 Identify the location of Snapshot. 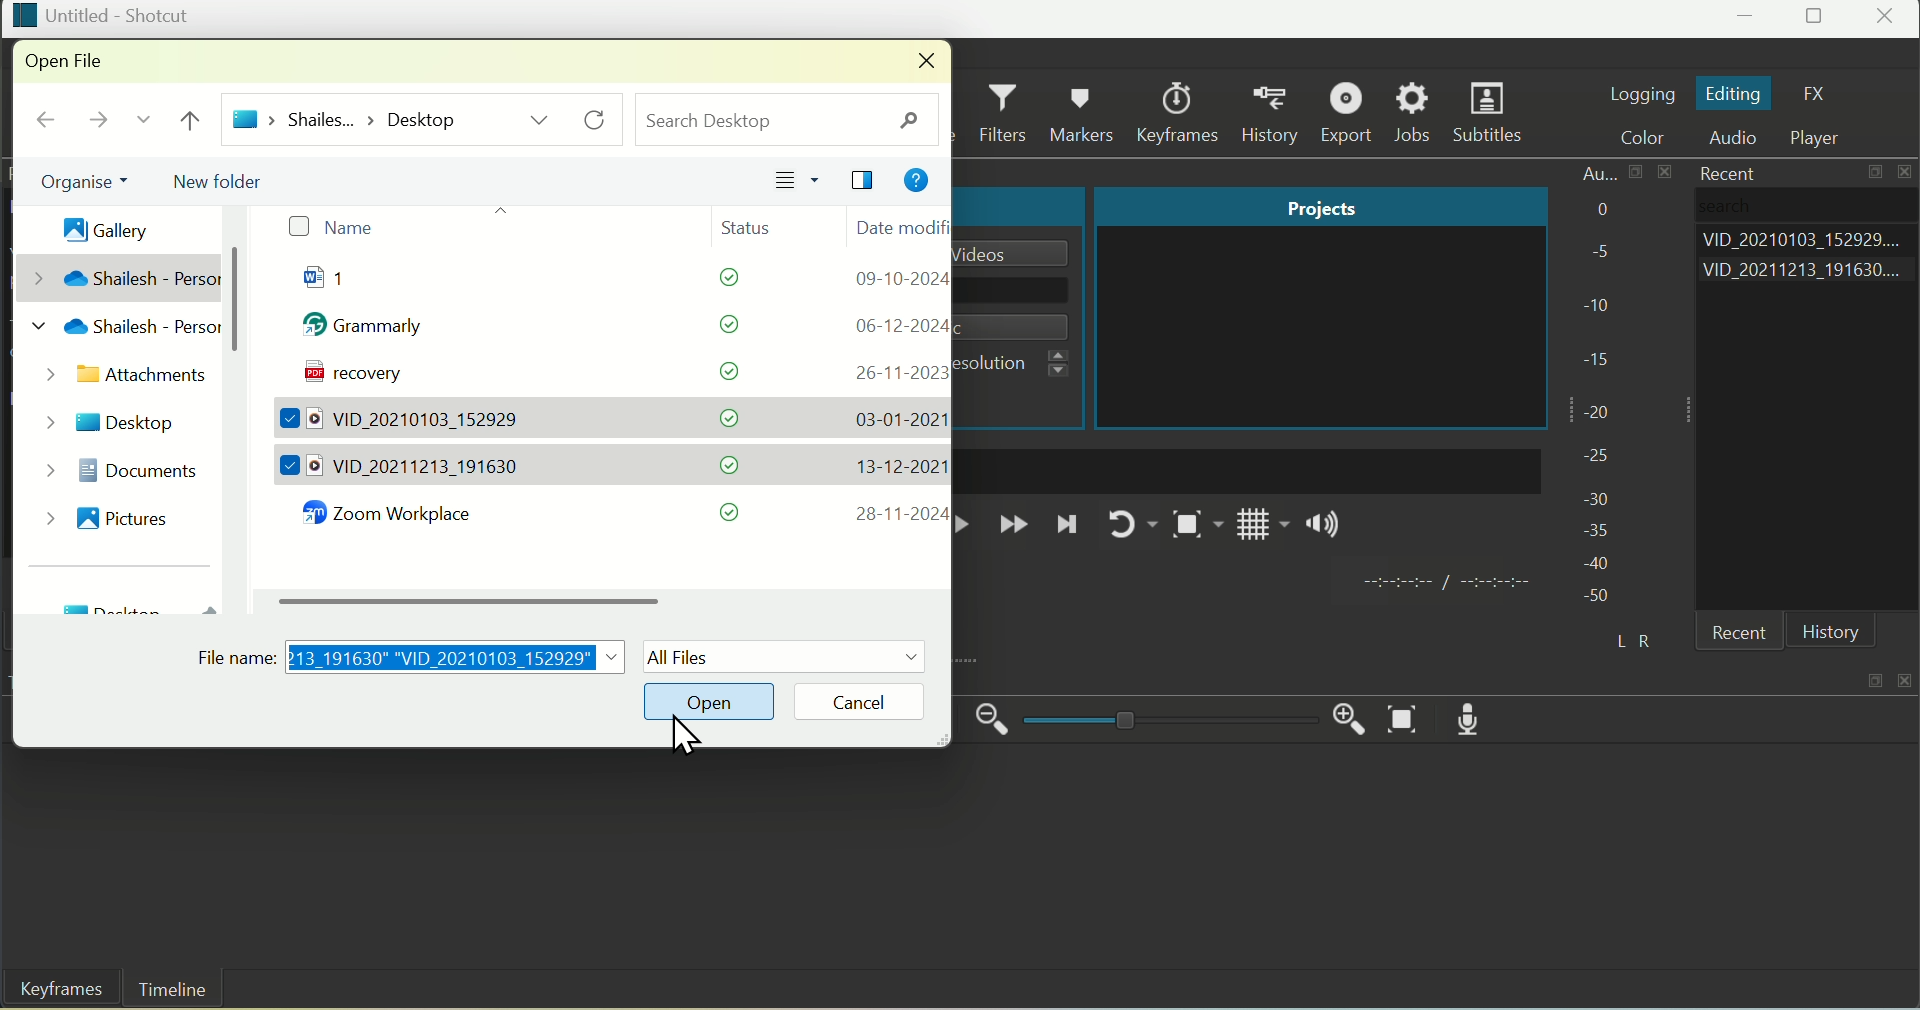
(1194, 528).